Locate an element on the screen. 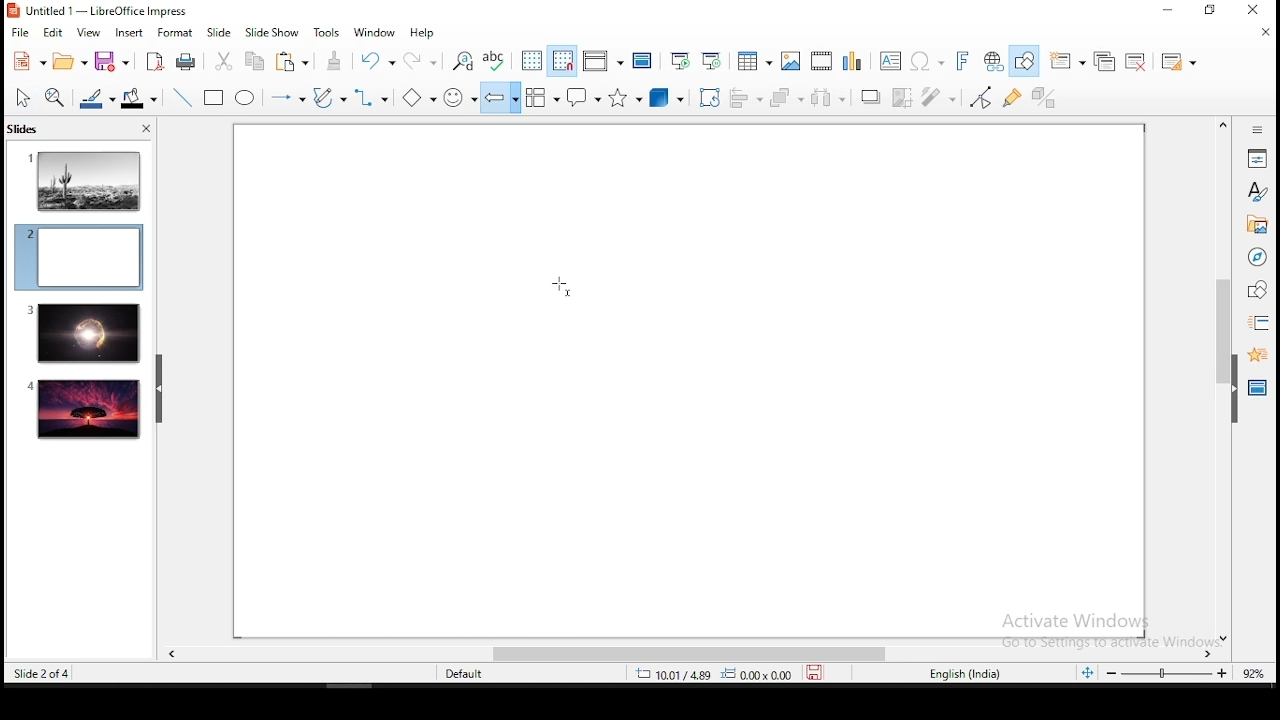 The width and height of the screenshot is (1280, 720). slide show is located at coordinates (274, 33).